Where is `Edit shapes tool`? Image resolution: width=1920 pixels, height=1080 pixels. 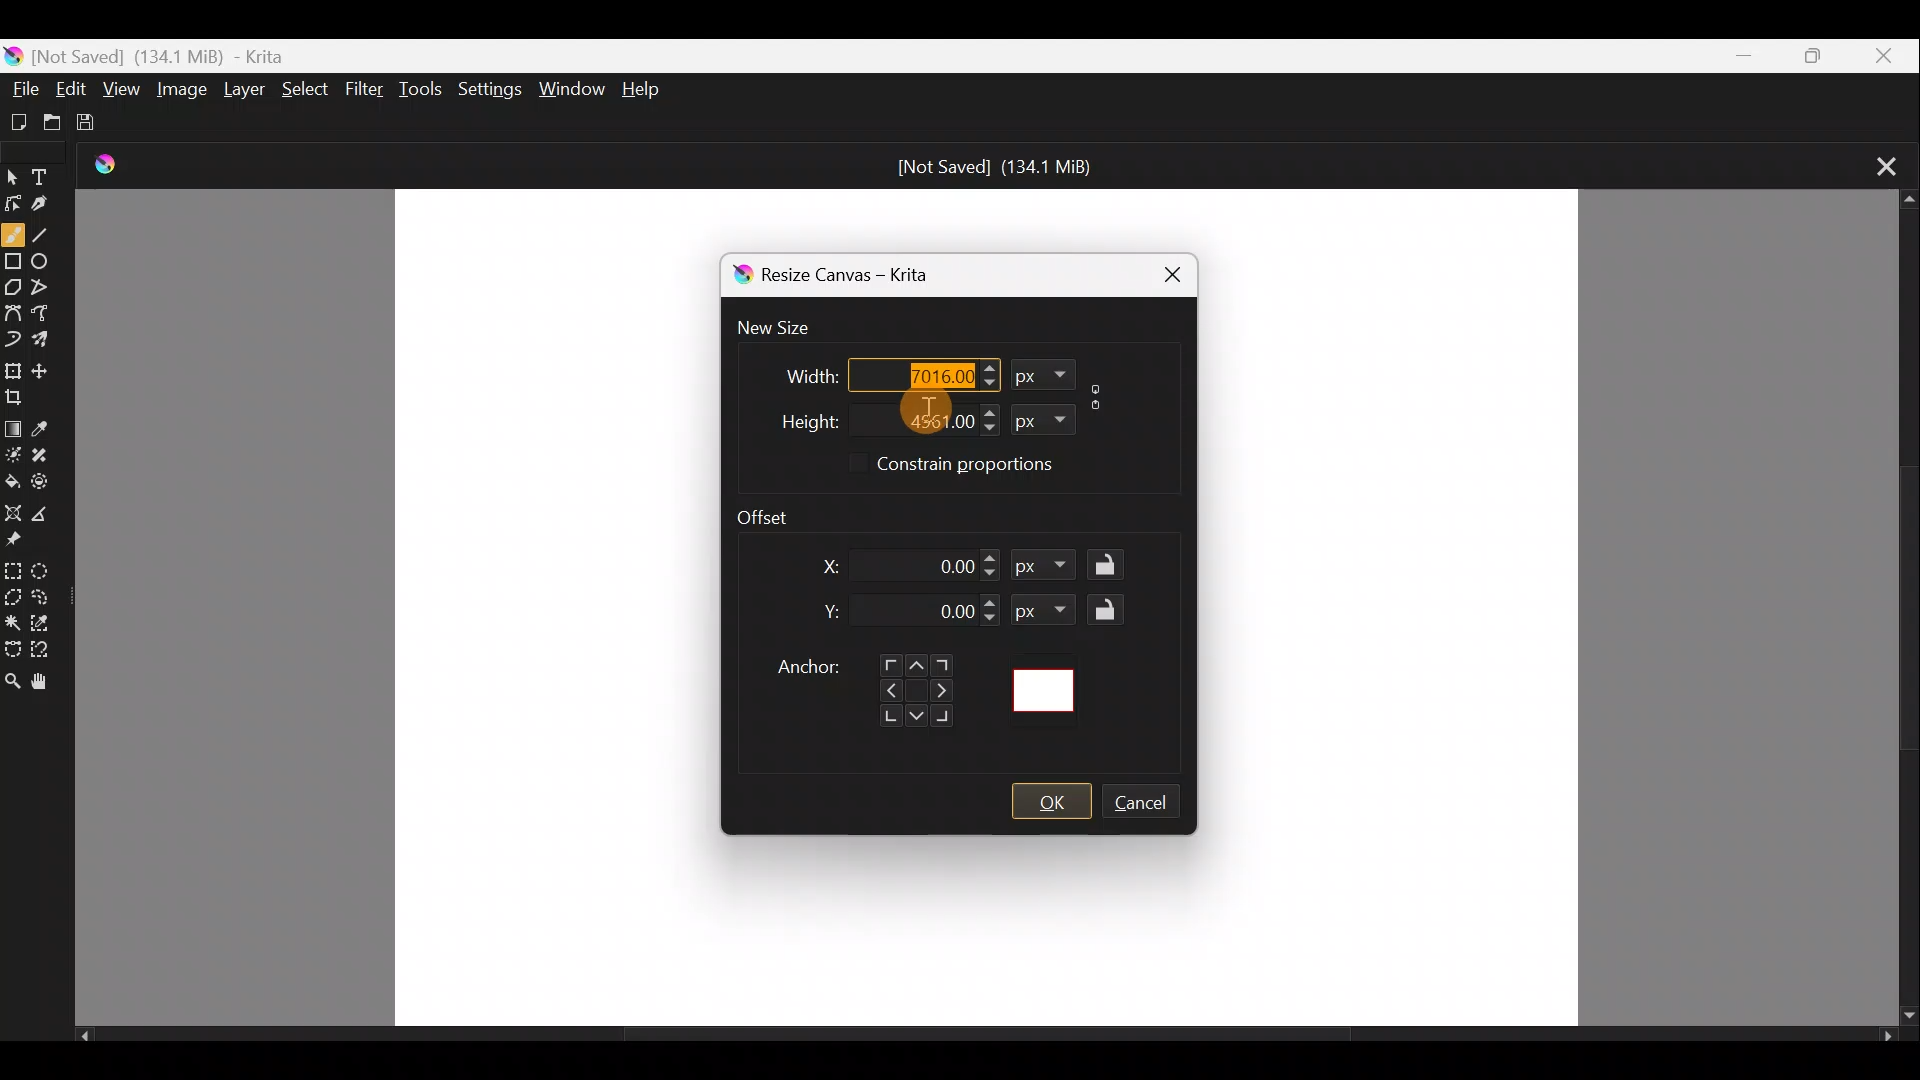
Edit shapes tool is located at coordinates (14, 202).